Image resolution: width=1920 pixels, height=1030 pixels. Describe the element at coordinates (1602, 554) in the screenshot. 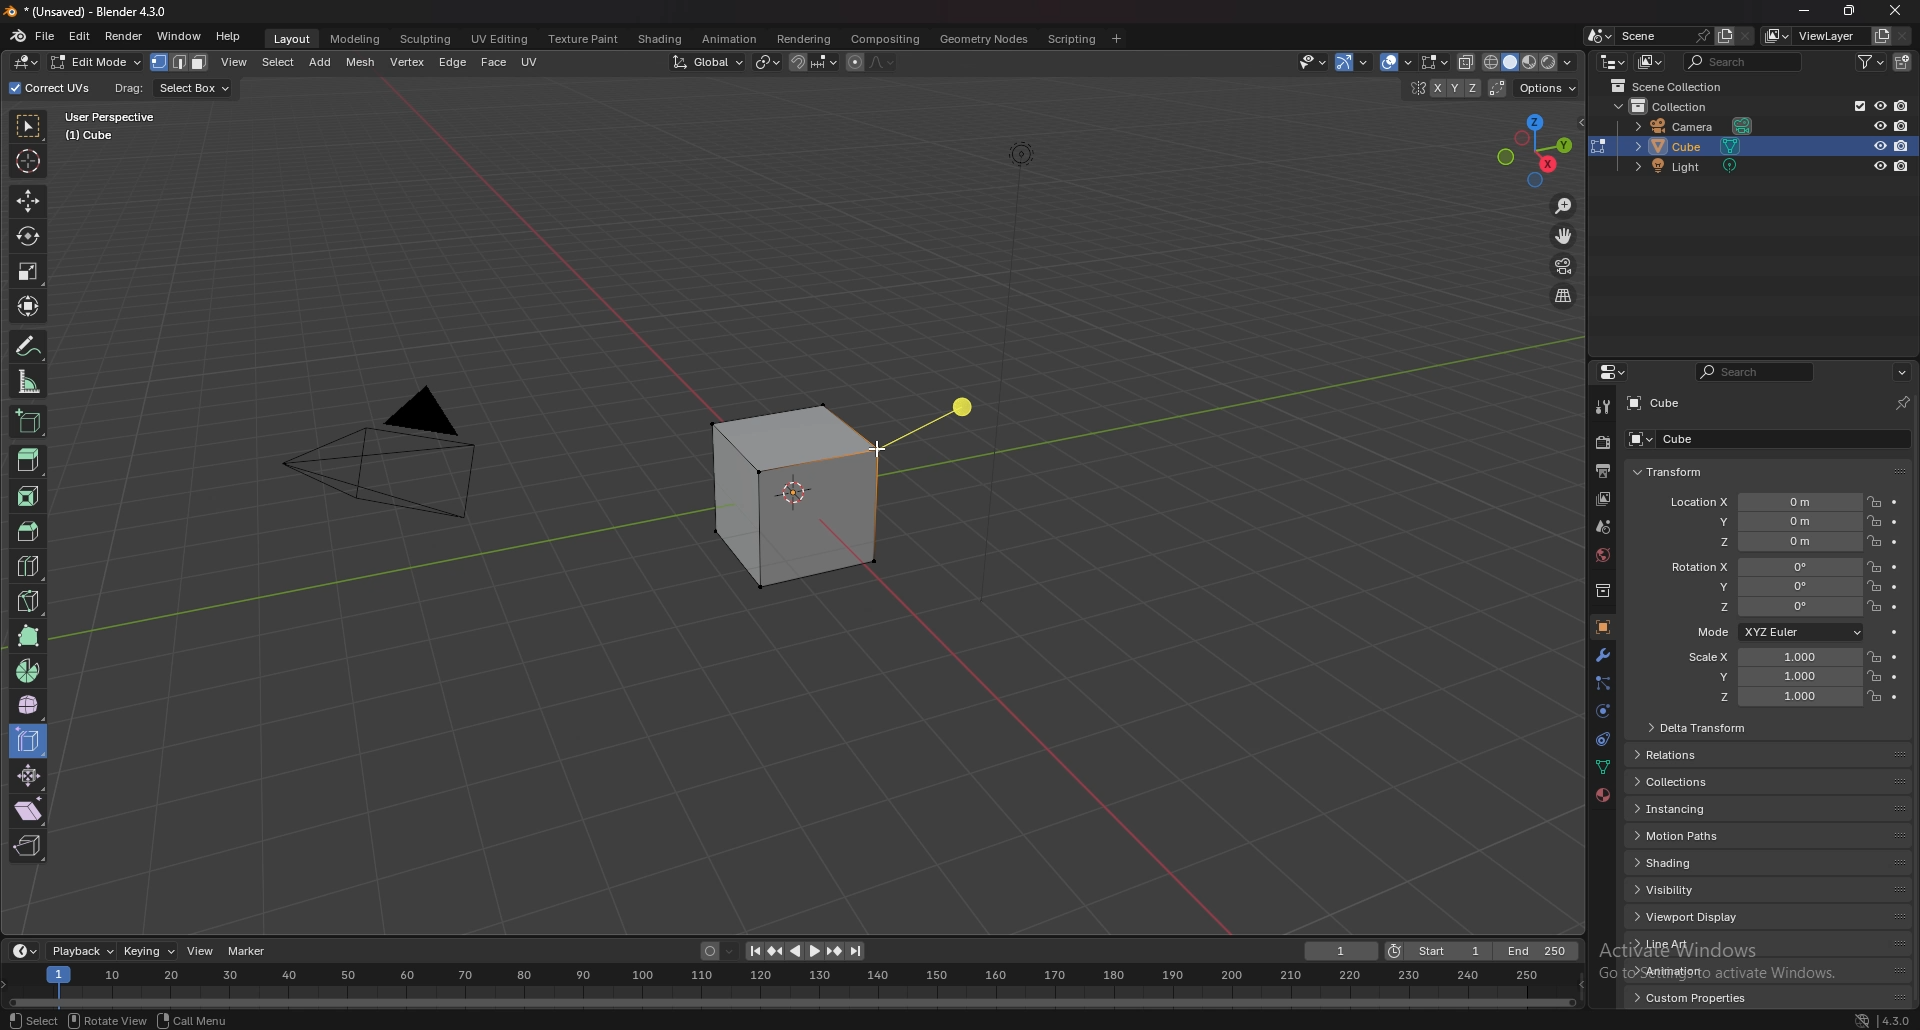

I see `world` at that location.